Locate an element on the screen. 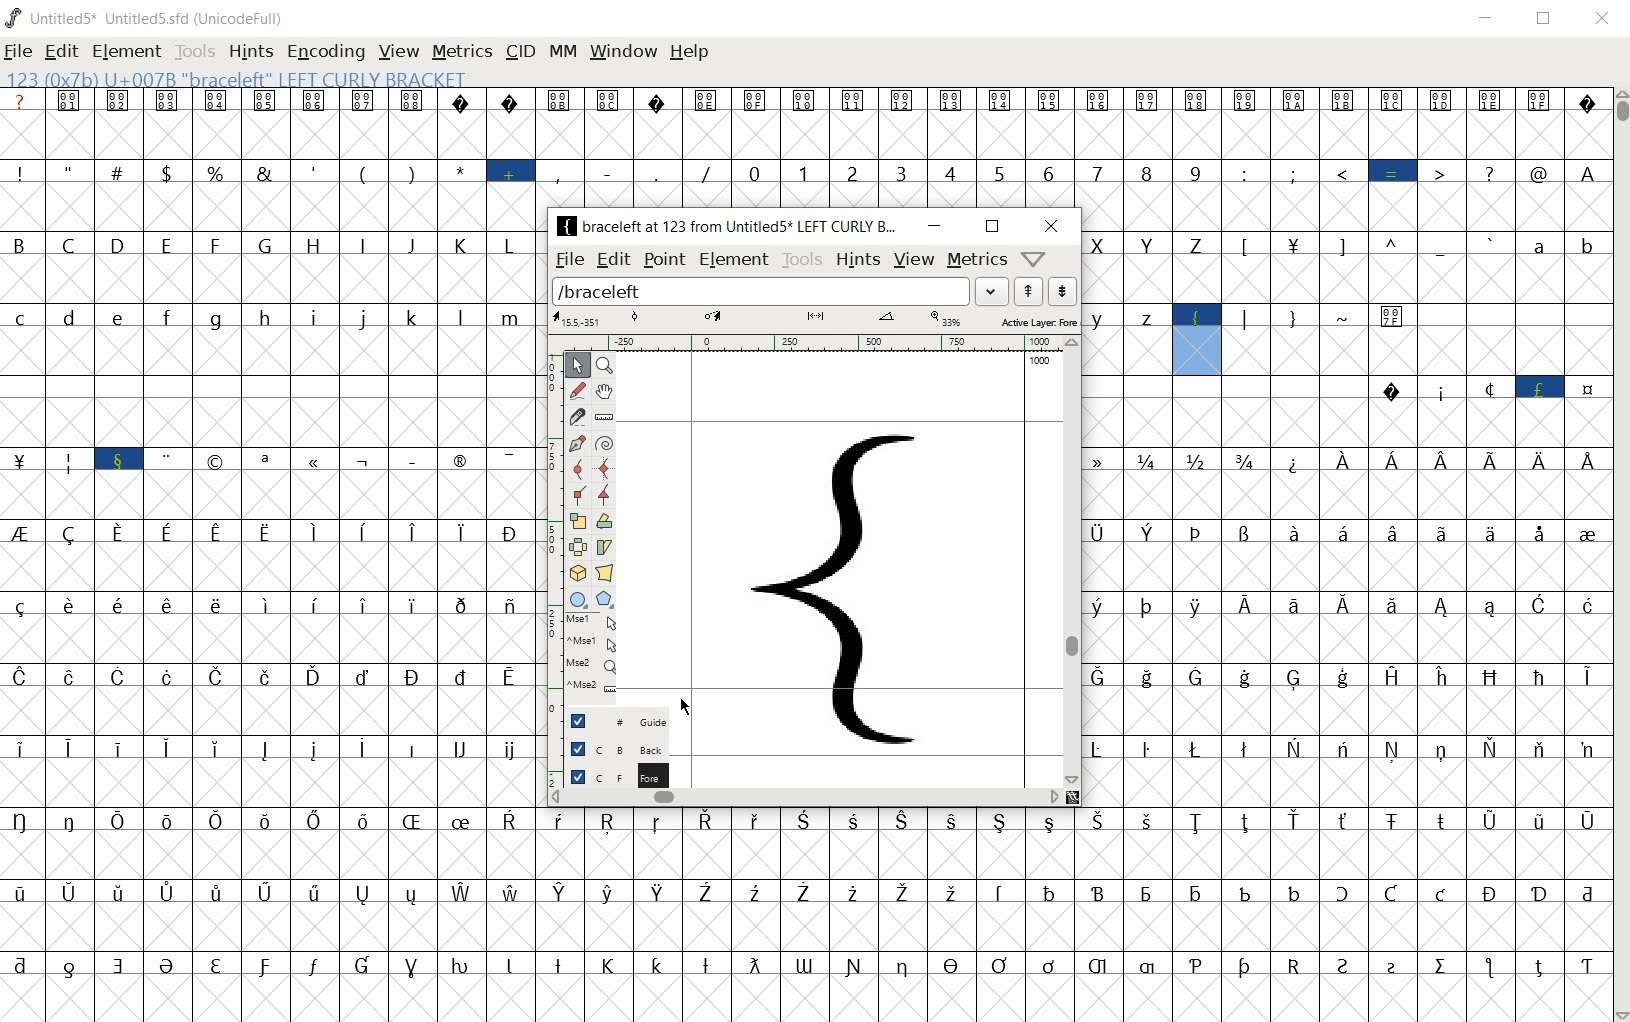 This screenshot has height=1022, width=1630. perform a perspective transformation on the selection is located at coordinates (605, 572).